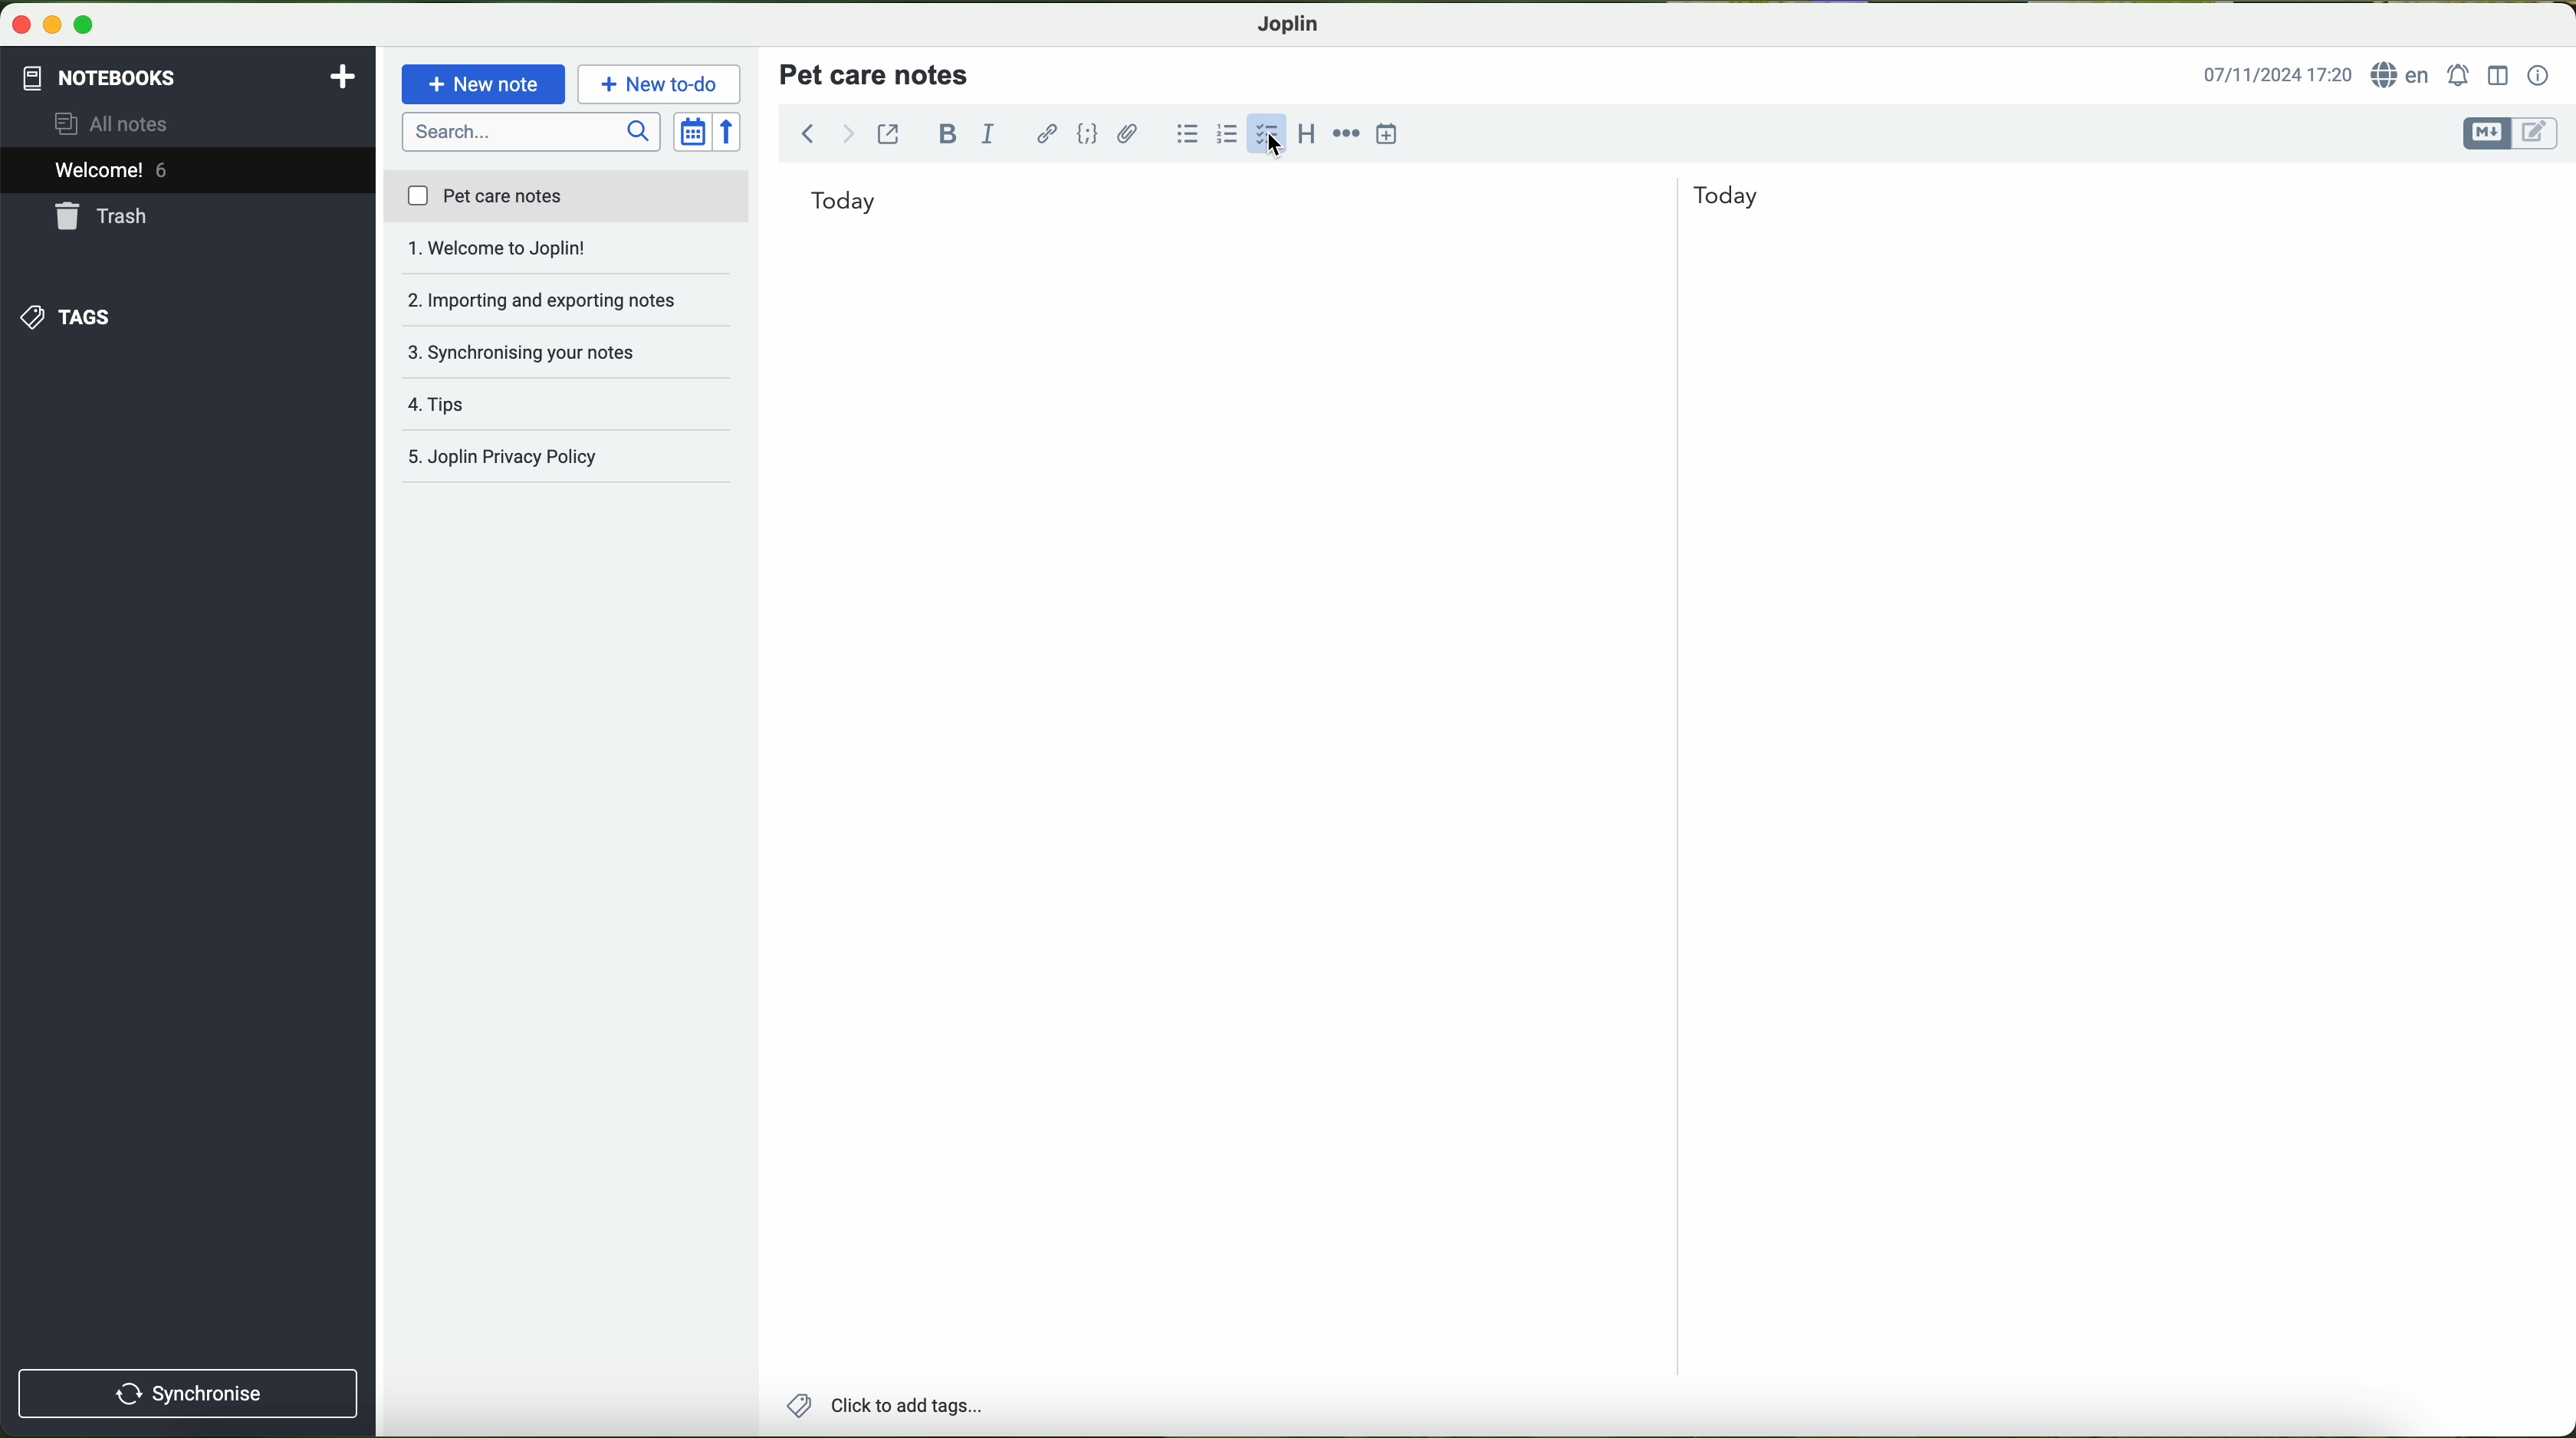  What do you see at coordinates (567, 352) in the screenshot?
I see `tips` at bounding box center [567, 352].